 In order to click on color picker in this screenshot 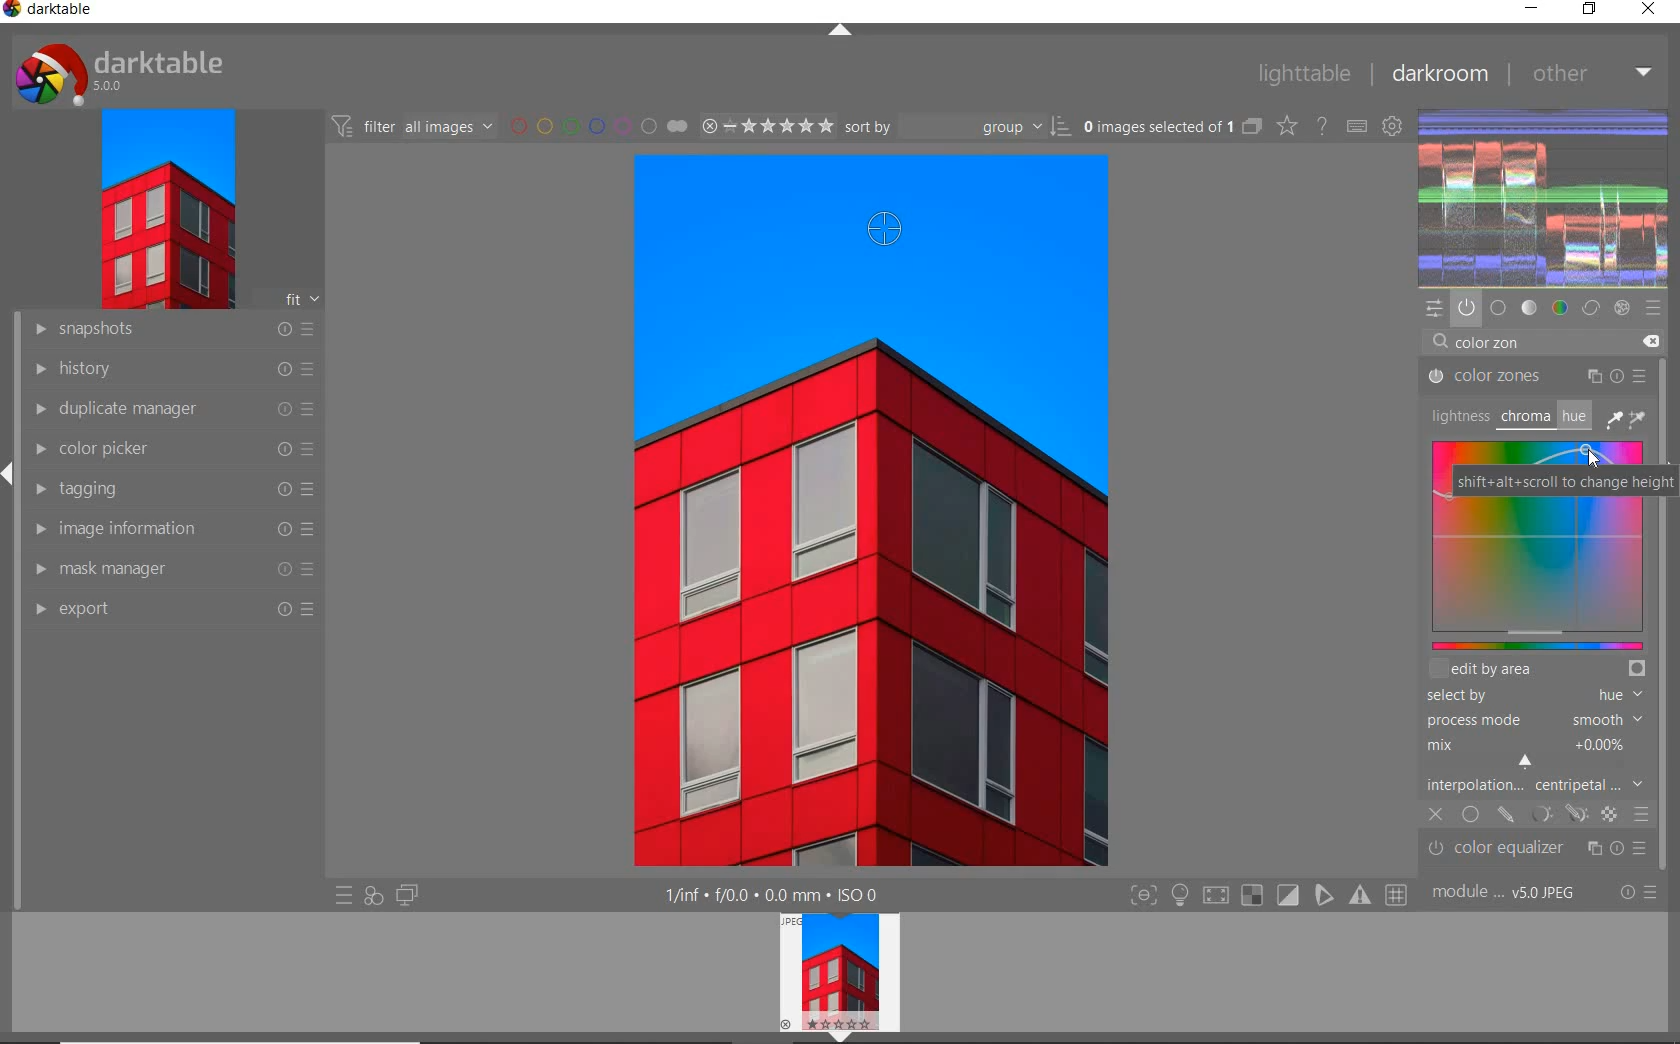, I will do `click(171, 452)`.